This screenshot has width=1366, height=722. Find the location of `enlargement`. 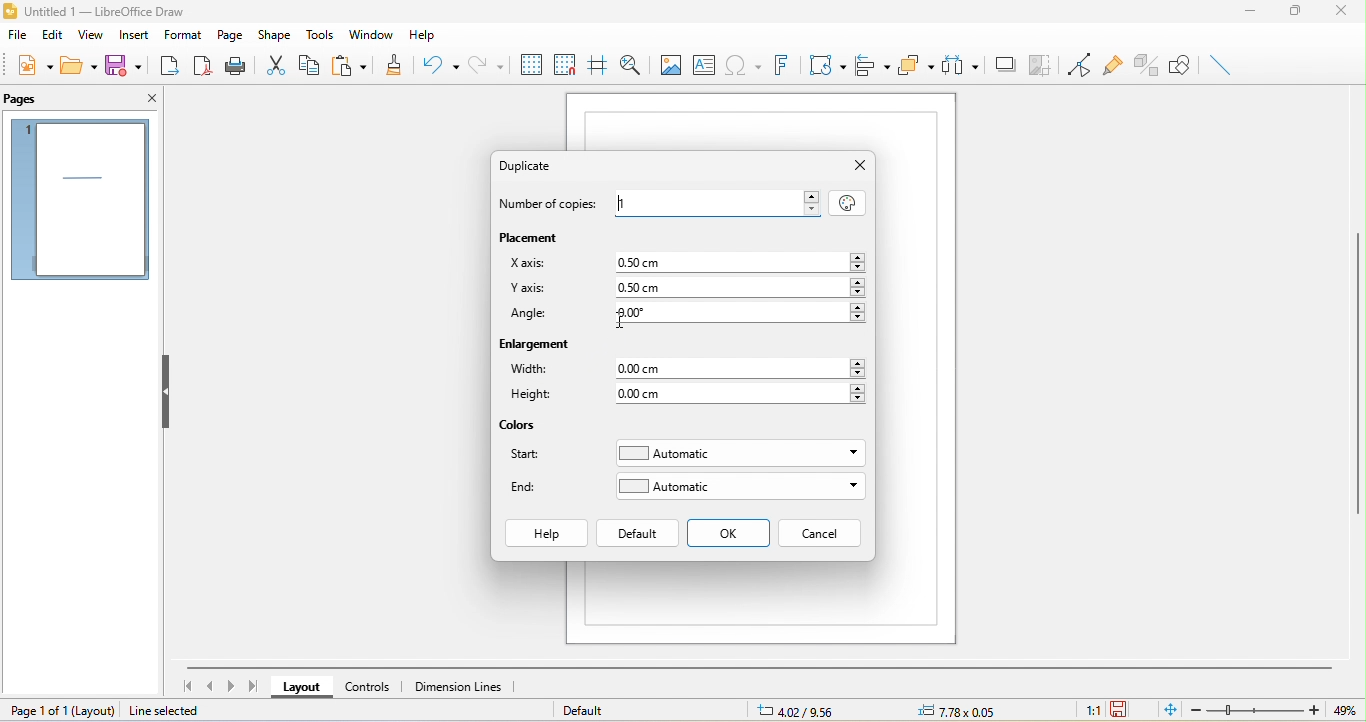

enlargement is located at coordinates (538, 347).